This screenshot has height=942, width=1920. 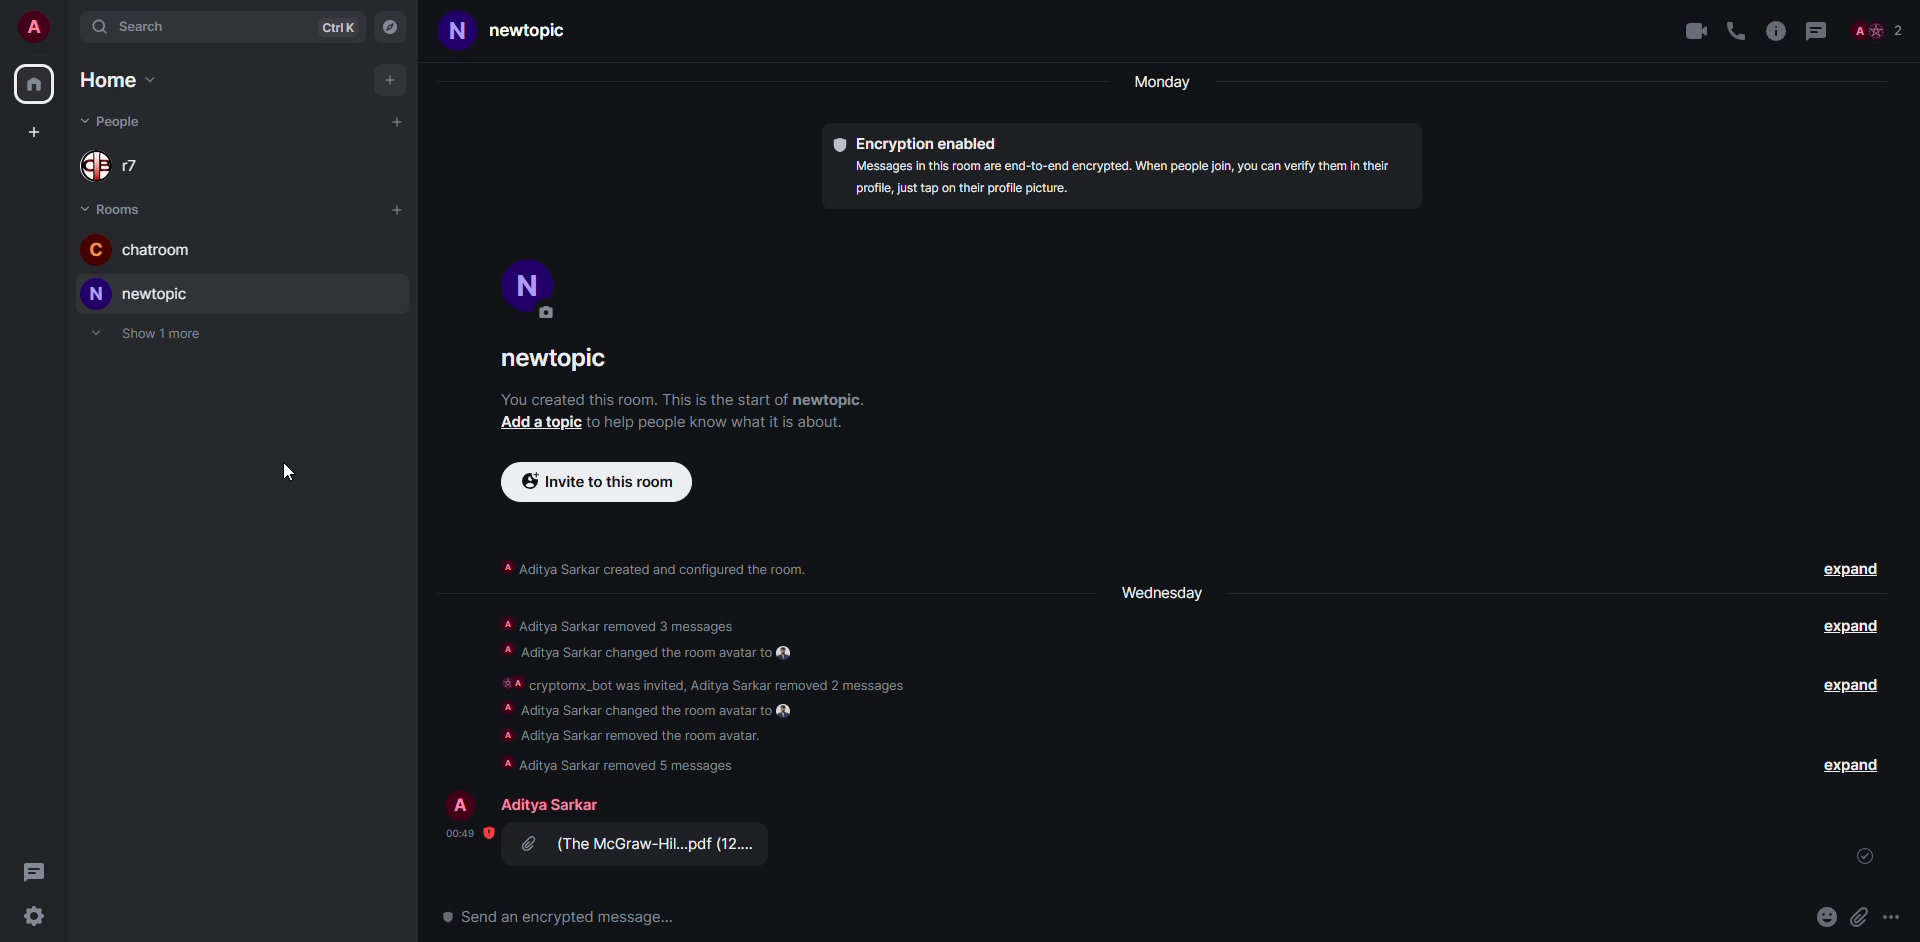 What do you see at coordinates (496, 35) in the screenshot?
I see `Newtopic` at bounding box center [496, 35].